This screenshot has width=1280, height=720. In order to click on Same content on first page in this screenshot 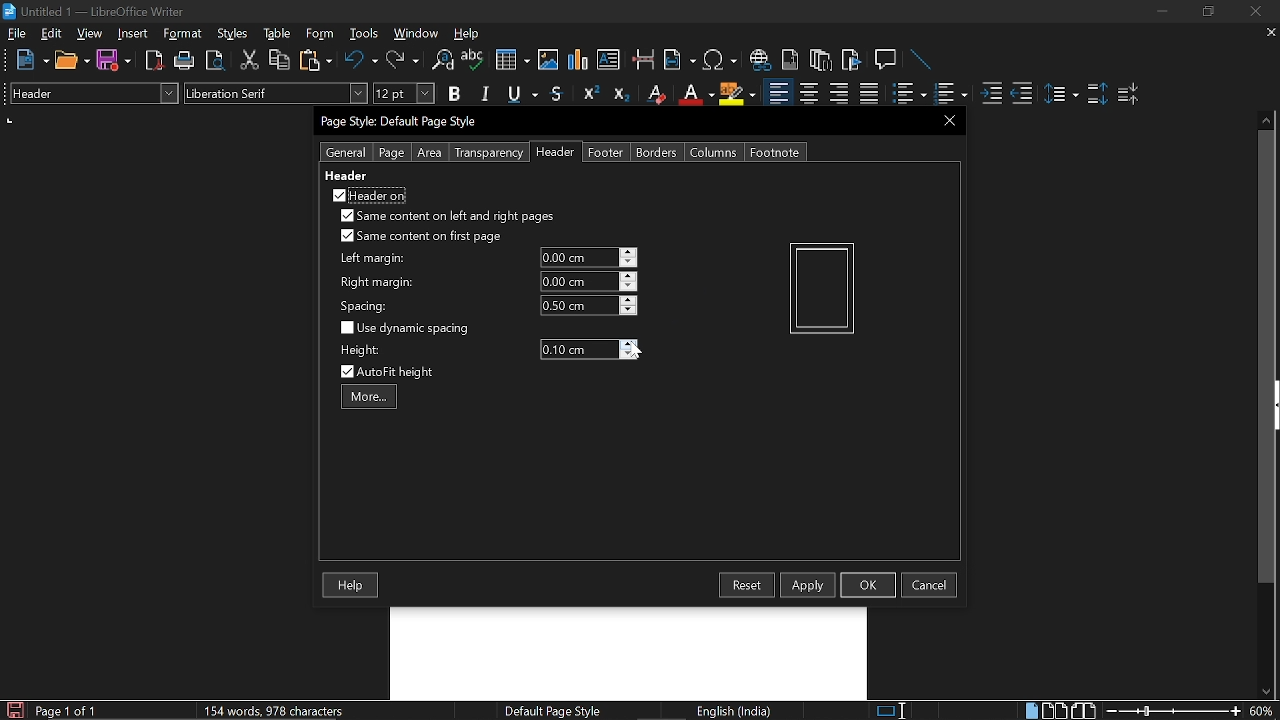, I will do `click(422, 237)`.